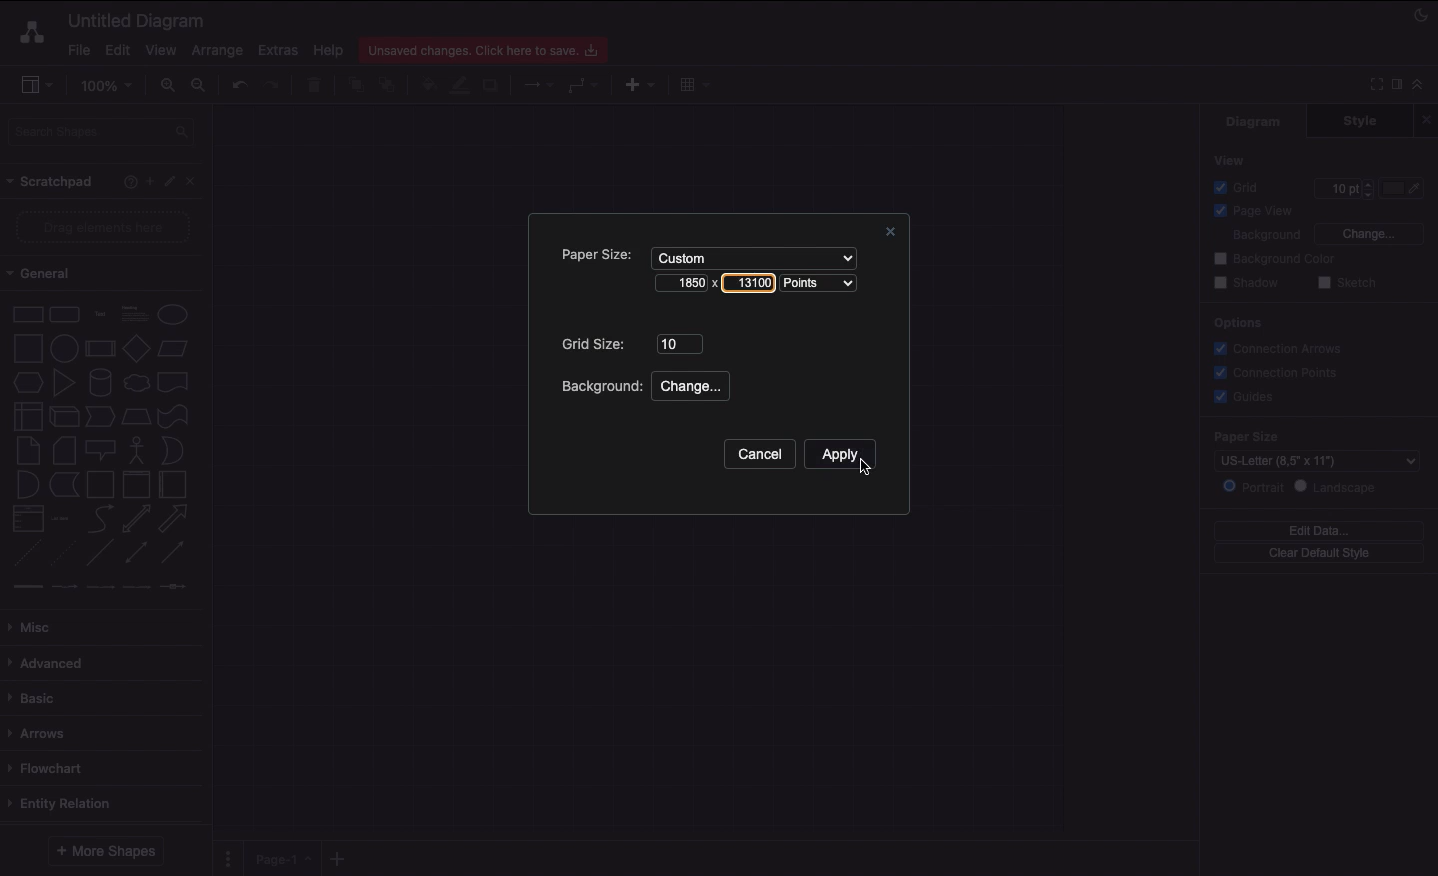 This screenshot has width=1438, height=876. What do you see at coordinates (681, 342) in the screenshot?
I see `grid size` at bounding box center [681, 342].